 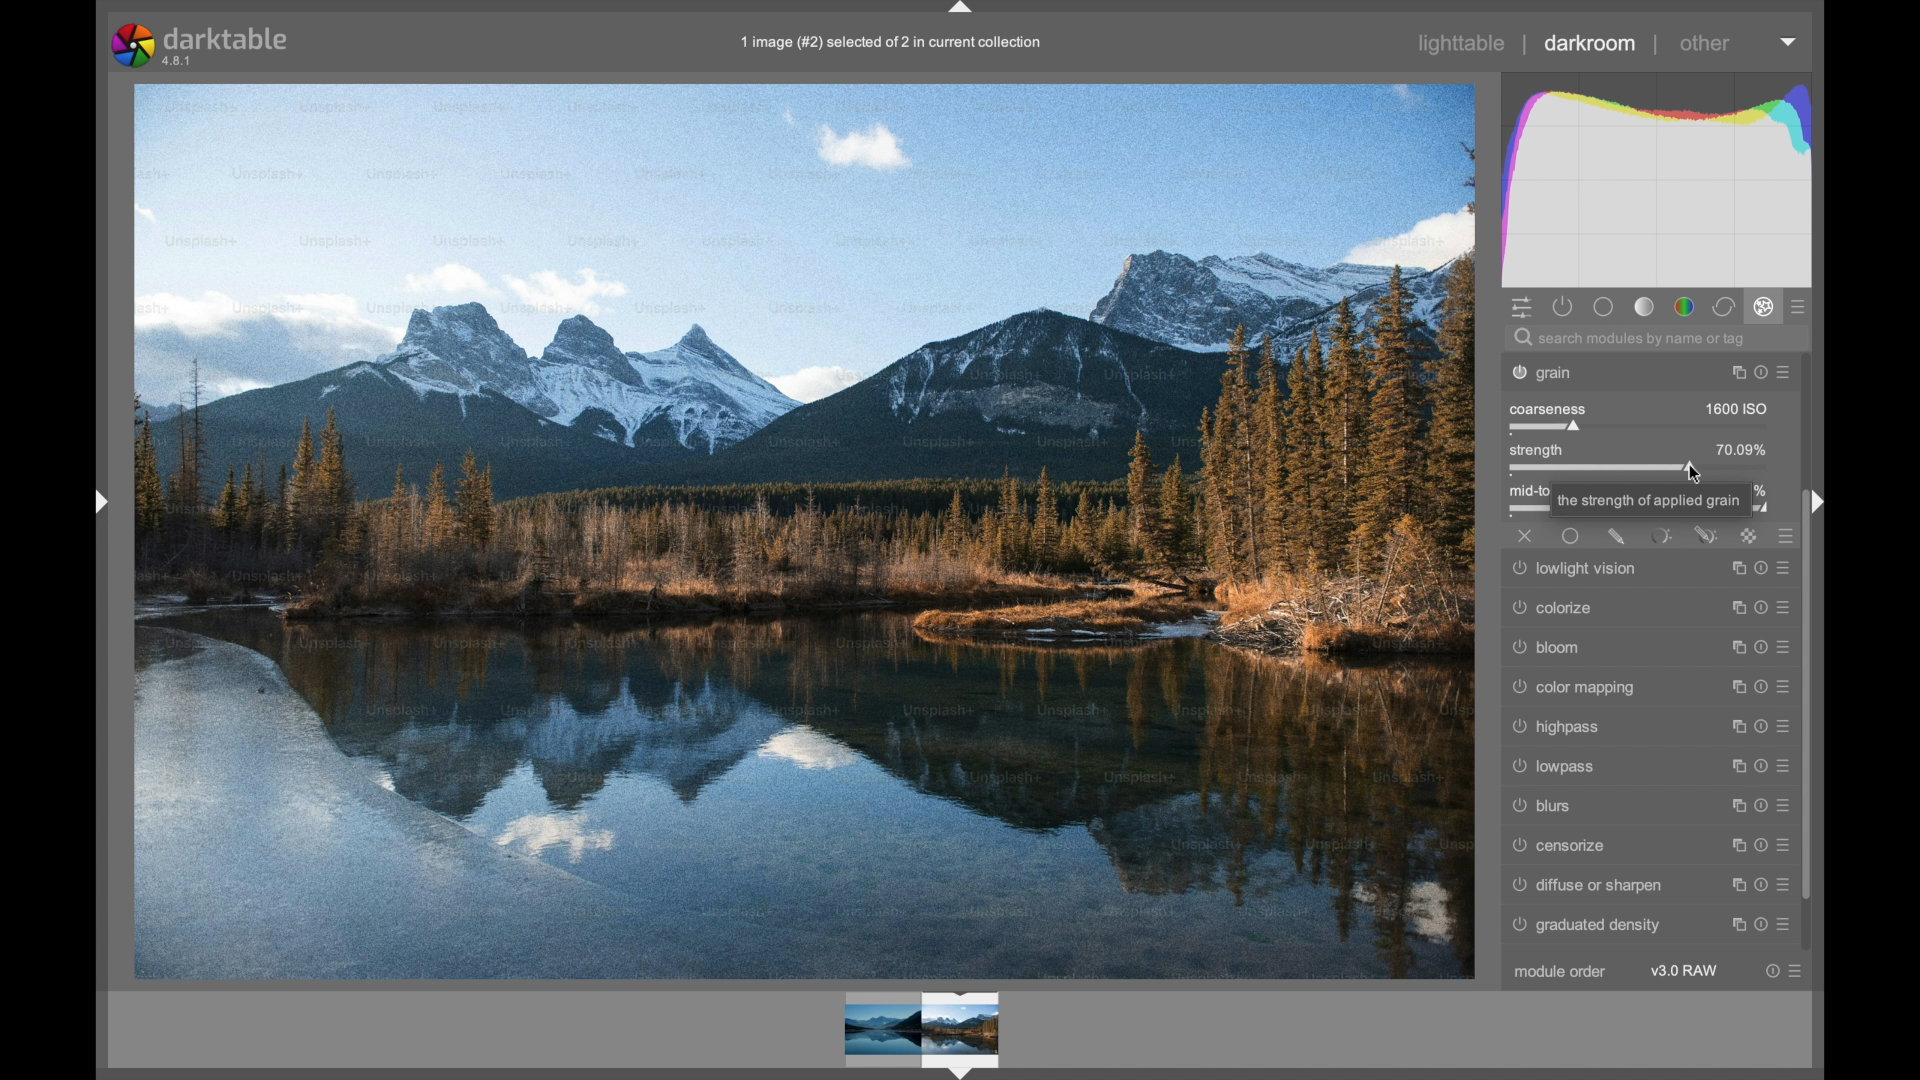 I want to click on photo preview, so click(x=806, y=530).